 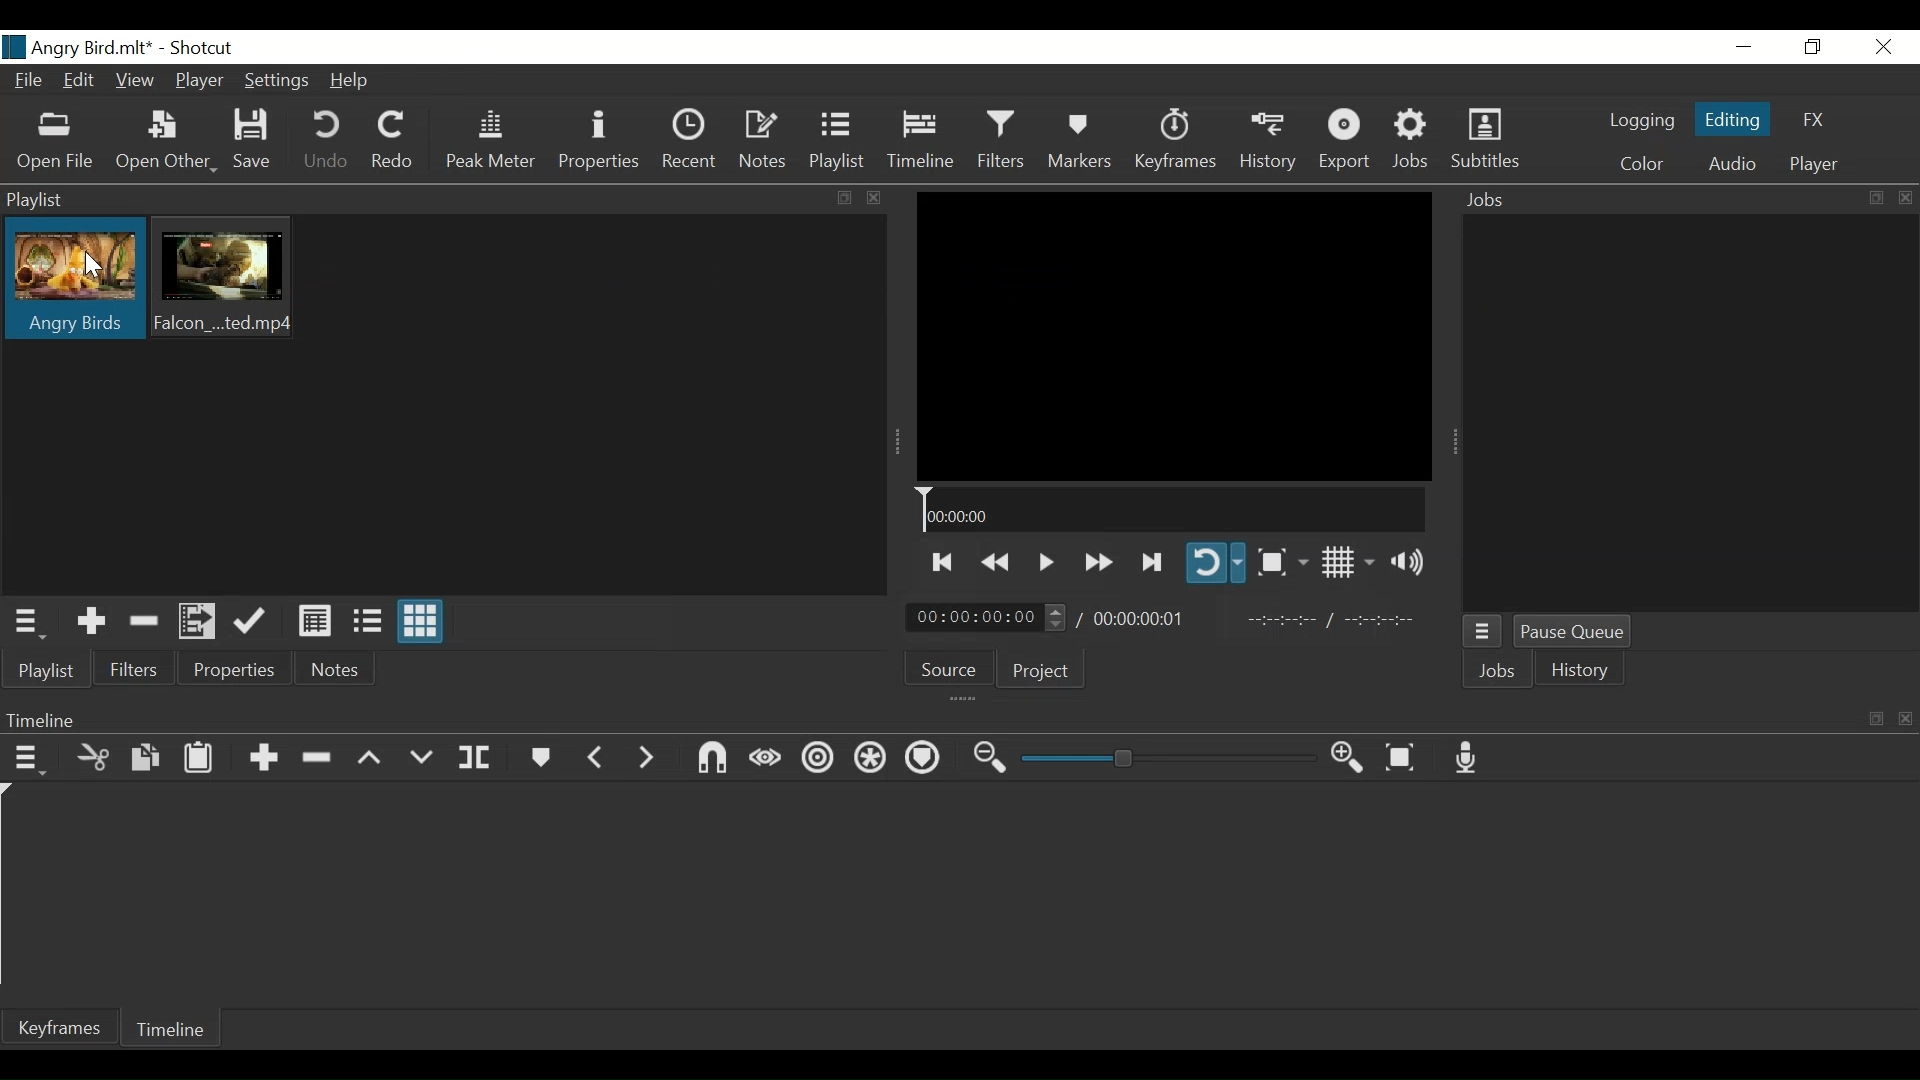 I want to click on Open Other, so click(x=167, y=140).